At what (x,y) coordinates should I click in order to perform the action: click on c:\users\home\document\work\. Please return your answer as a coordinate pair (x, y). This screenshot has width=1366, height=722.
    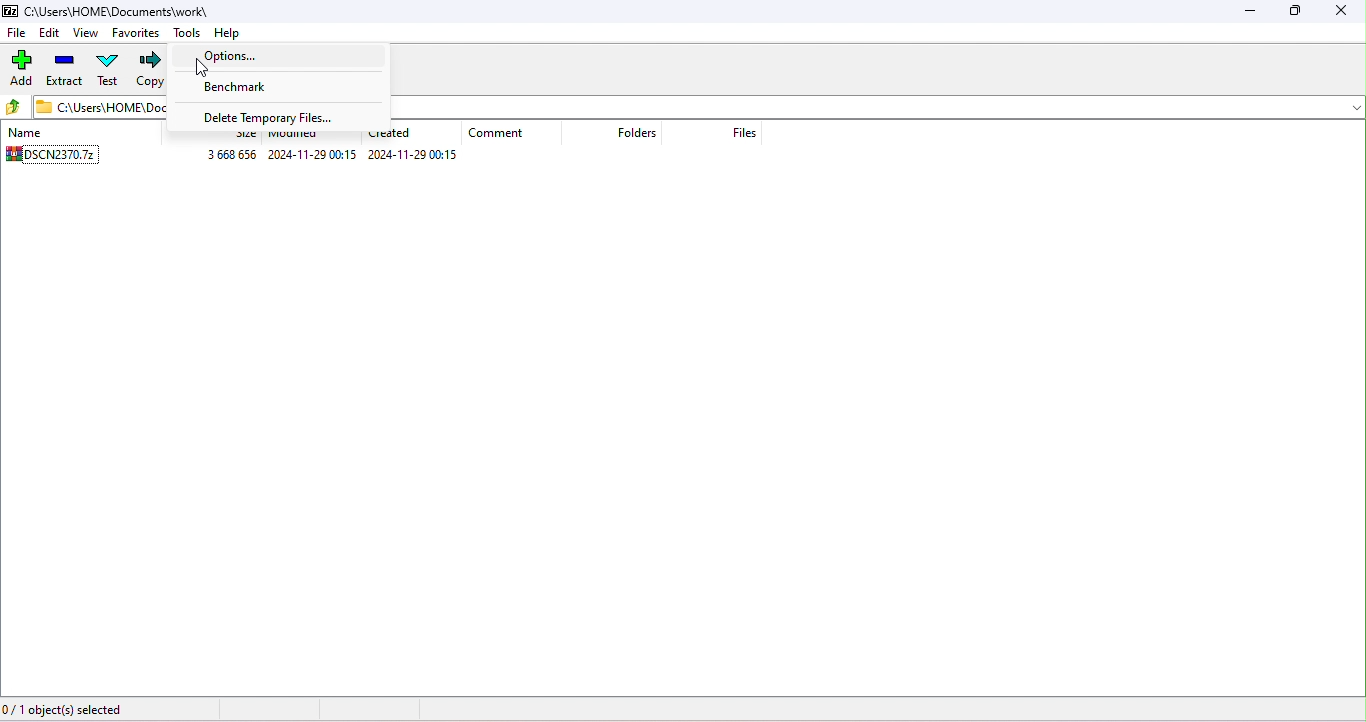
    Looking at the image, I should click on (126, 12).